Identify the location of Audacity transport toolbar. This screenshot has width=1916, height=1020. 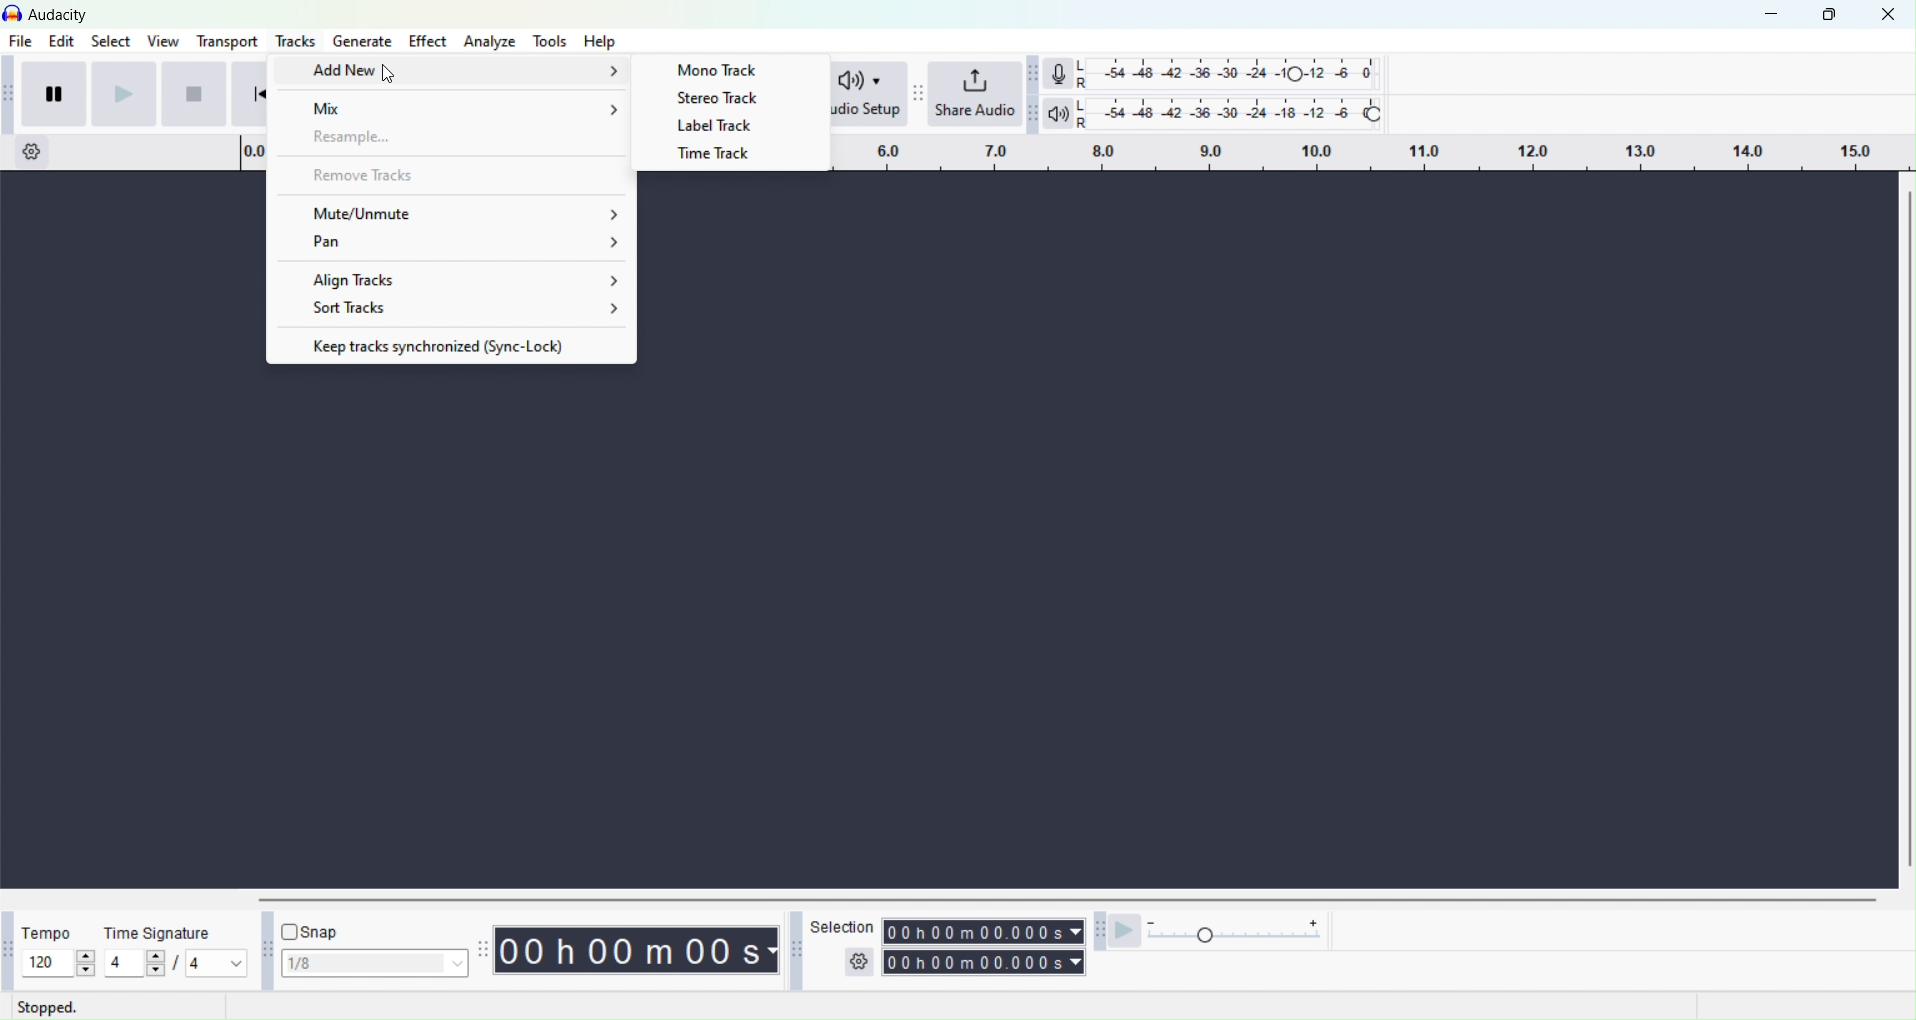
(12, 92).